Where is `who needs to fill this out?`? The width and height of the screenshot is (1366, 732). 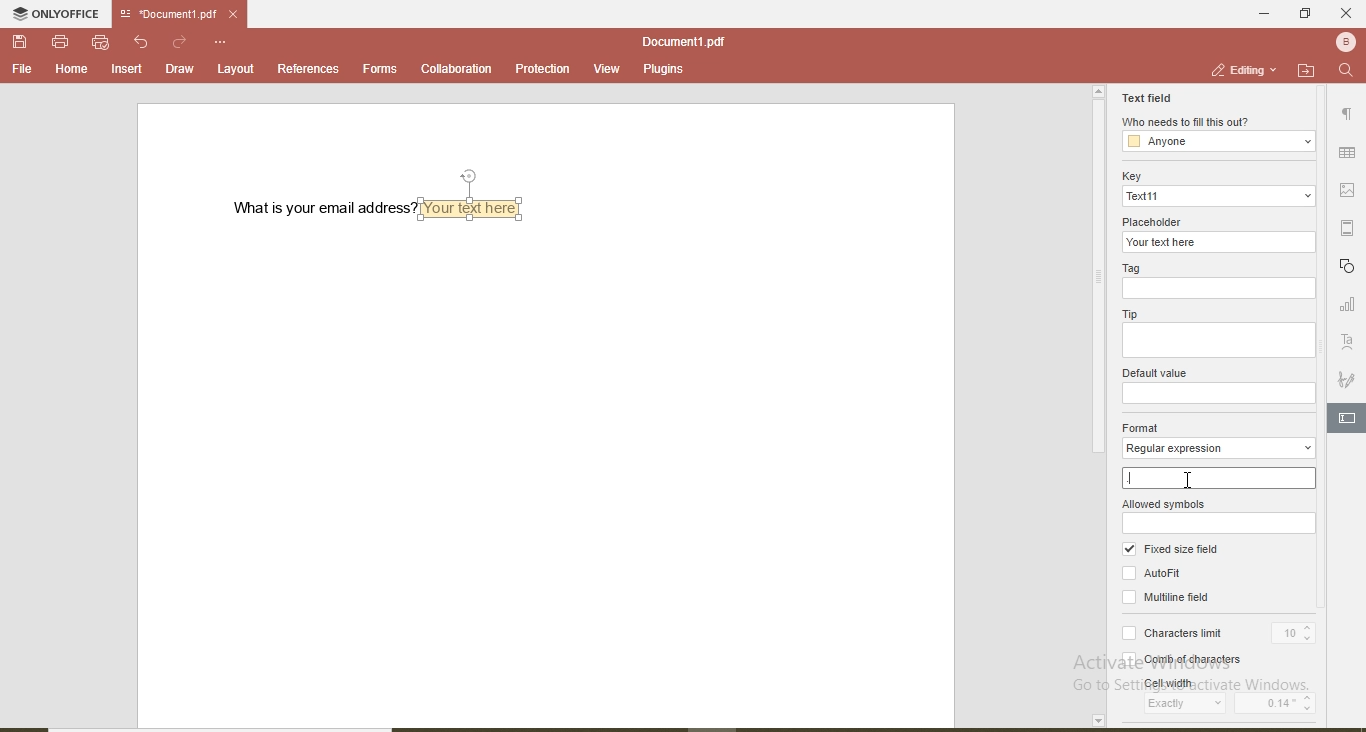 who needs to fill this out? is located at coordinates (1185, 122).